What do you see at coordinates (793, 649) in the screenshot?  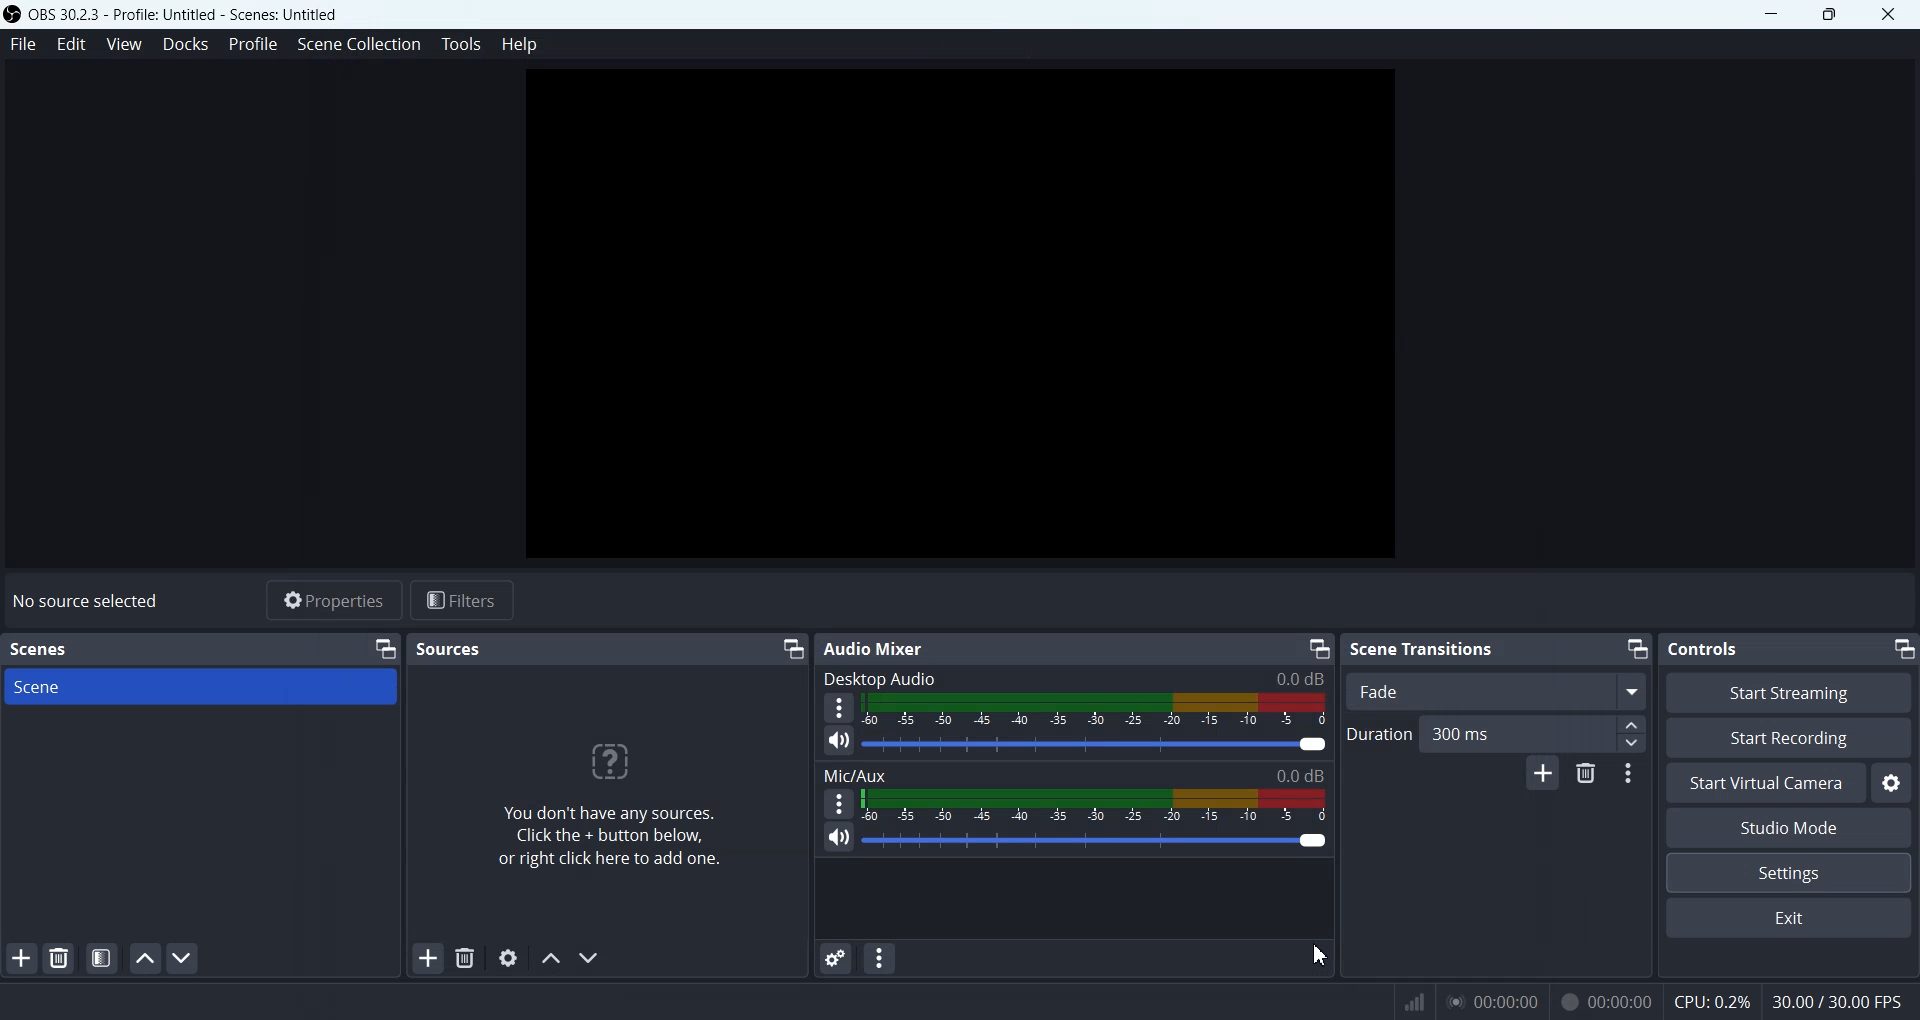 I see `Minimize` at bounding box center [793, 649].